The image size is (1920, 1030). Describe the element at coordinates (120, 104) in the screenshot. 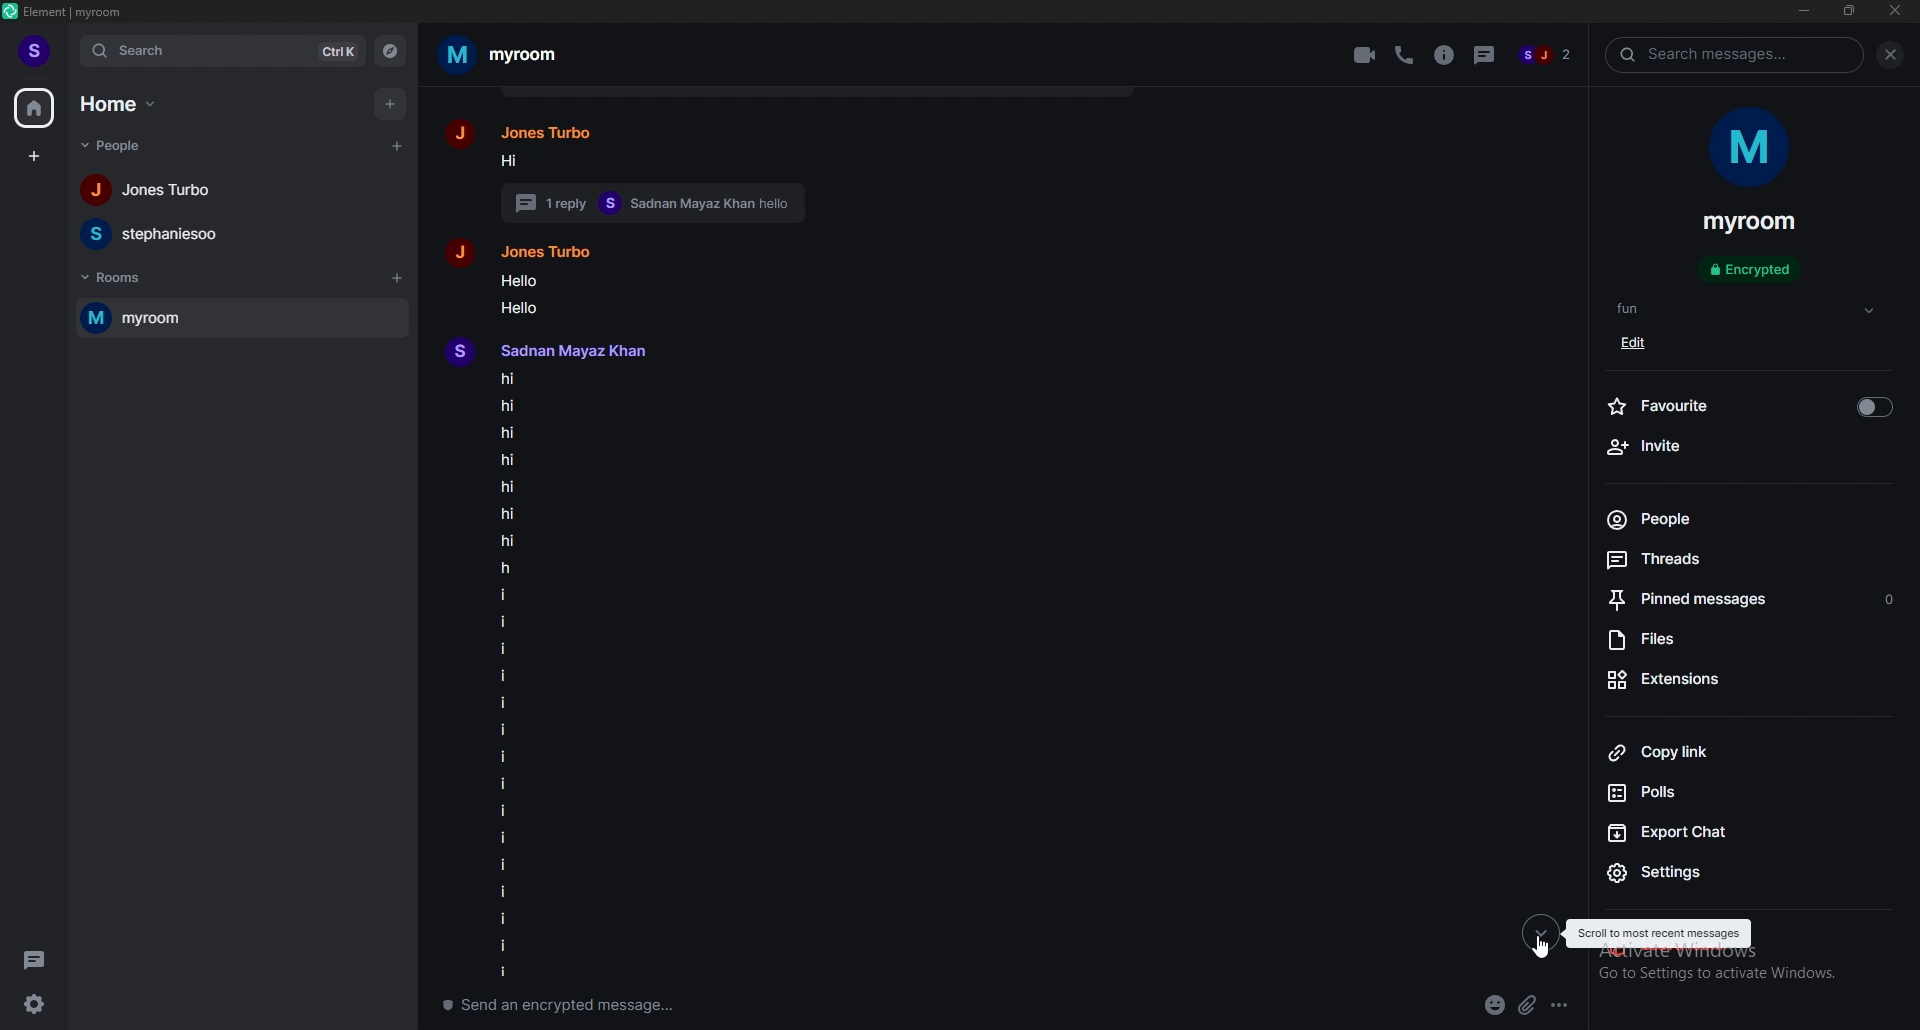

I see `home` at that location.